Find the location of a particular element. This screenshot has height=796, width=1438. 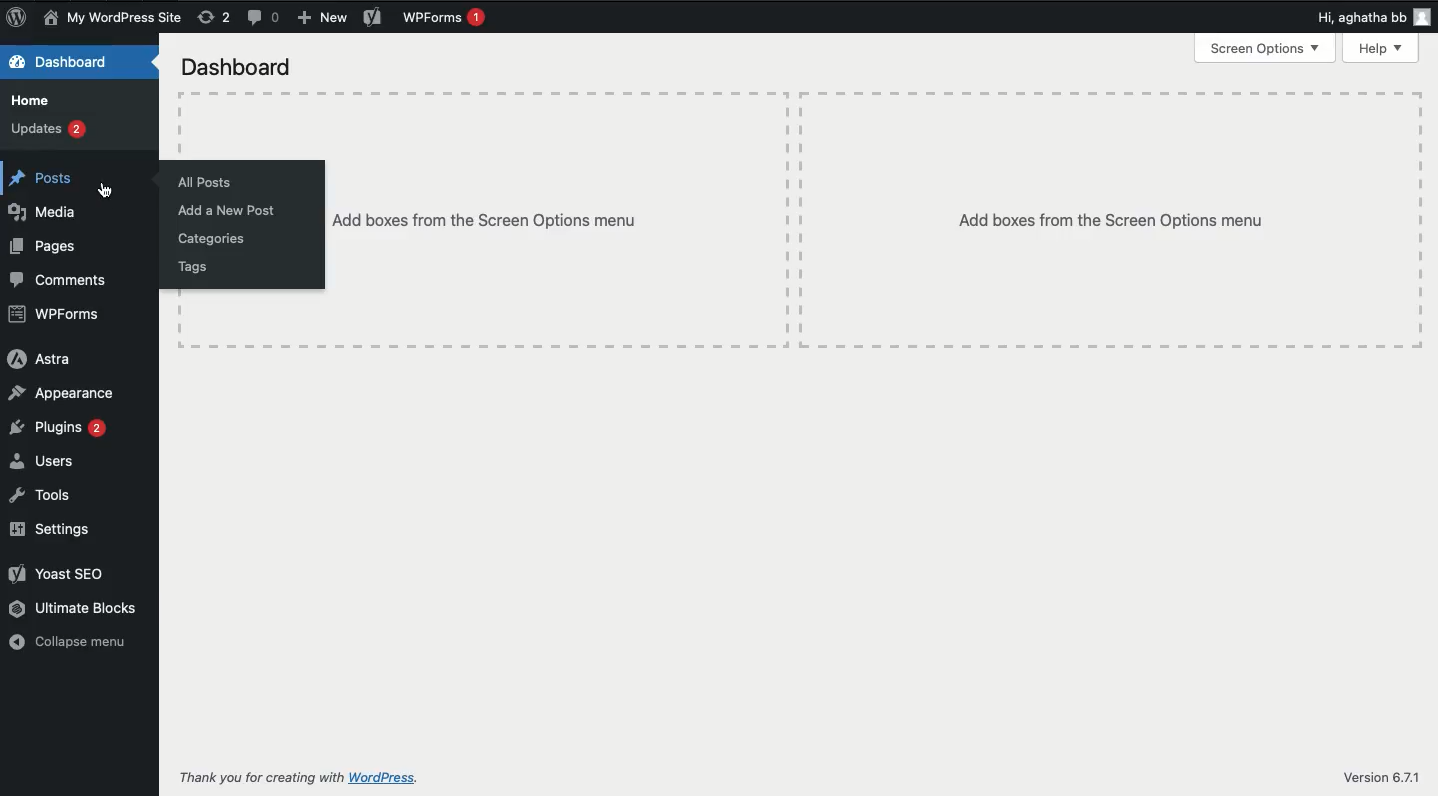

Yoast is located at coordinates (372, 18).